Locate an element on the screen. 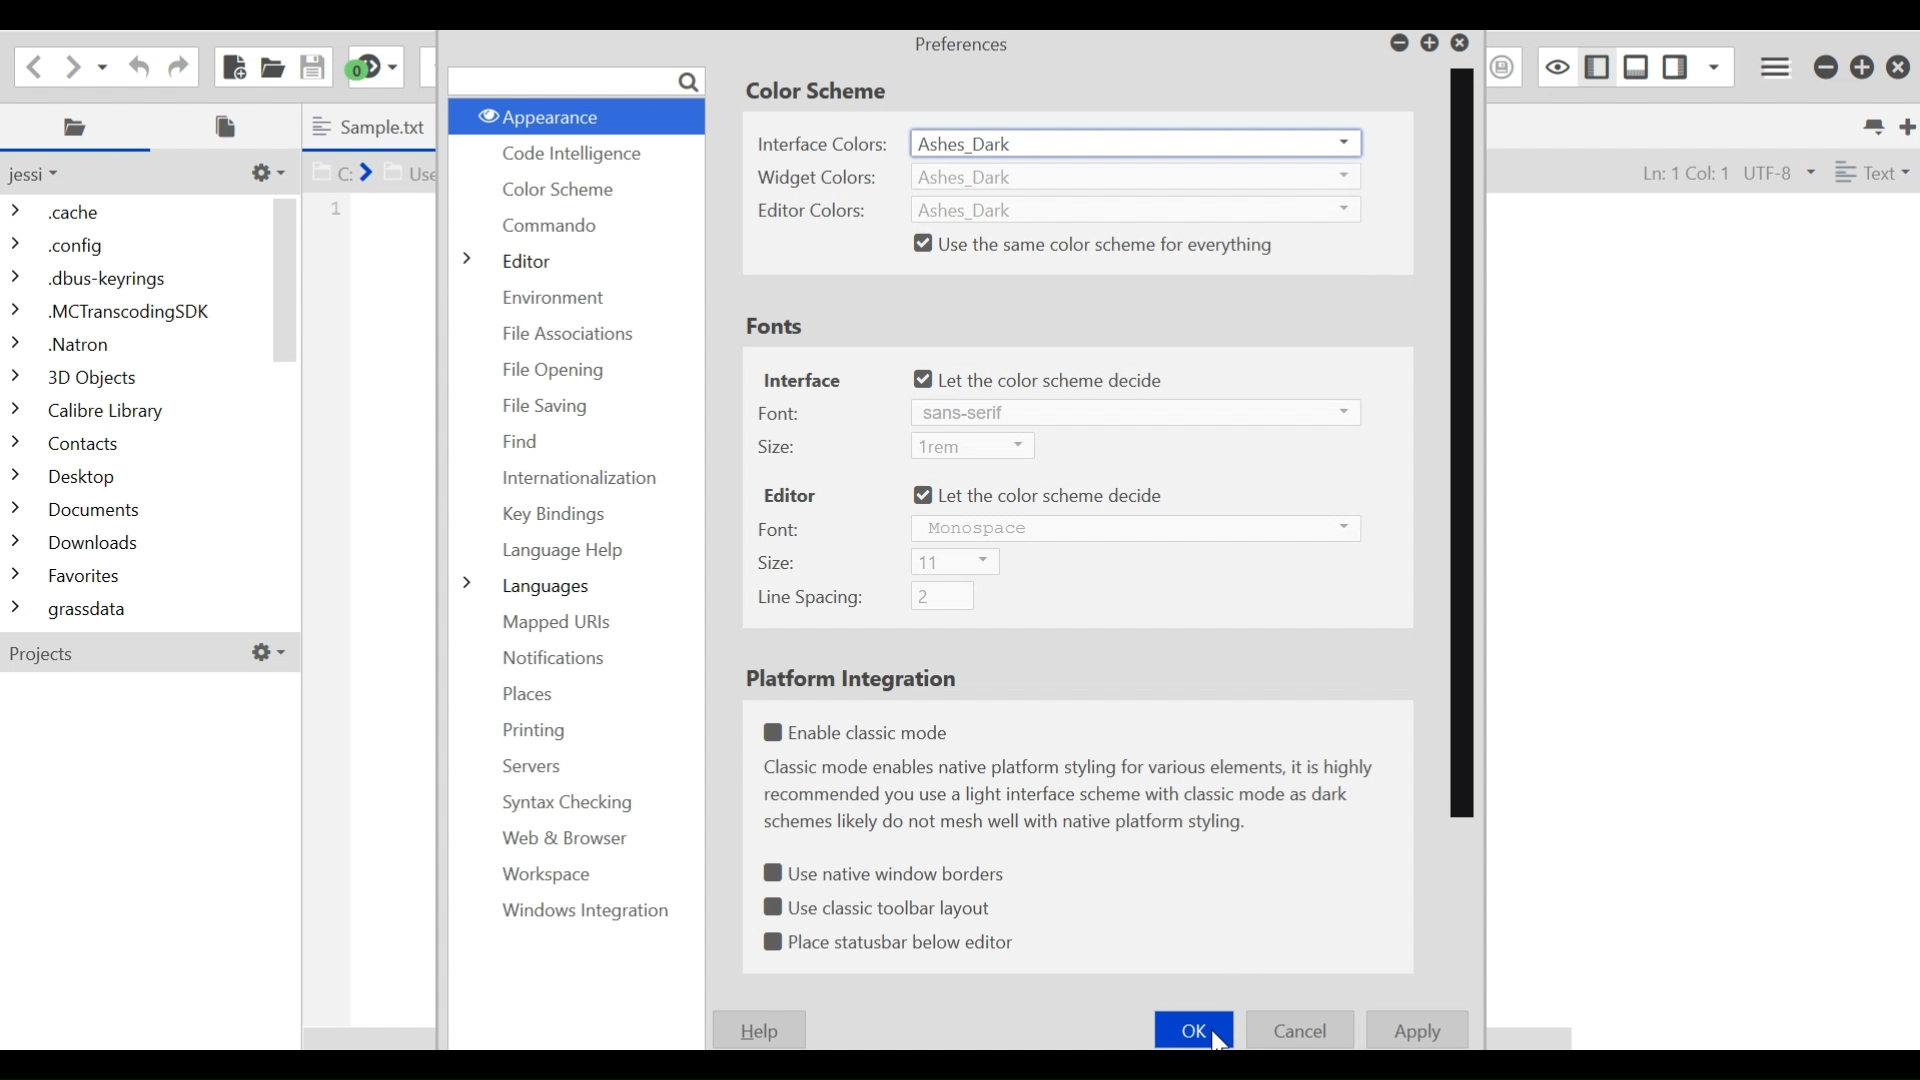 The height and width of the screenshot is (1080, 1920). search is located at coordinates (576, 81).